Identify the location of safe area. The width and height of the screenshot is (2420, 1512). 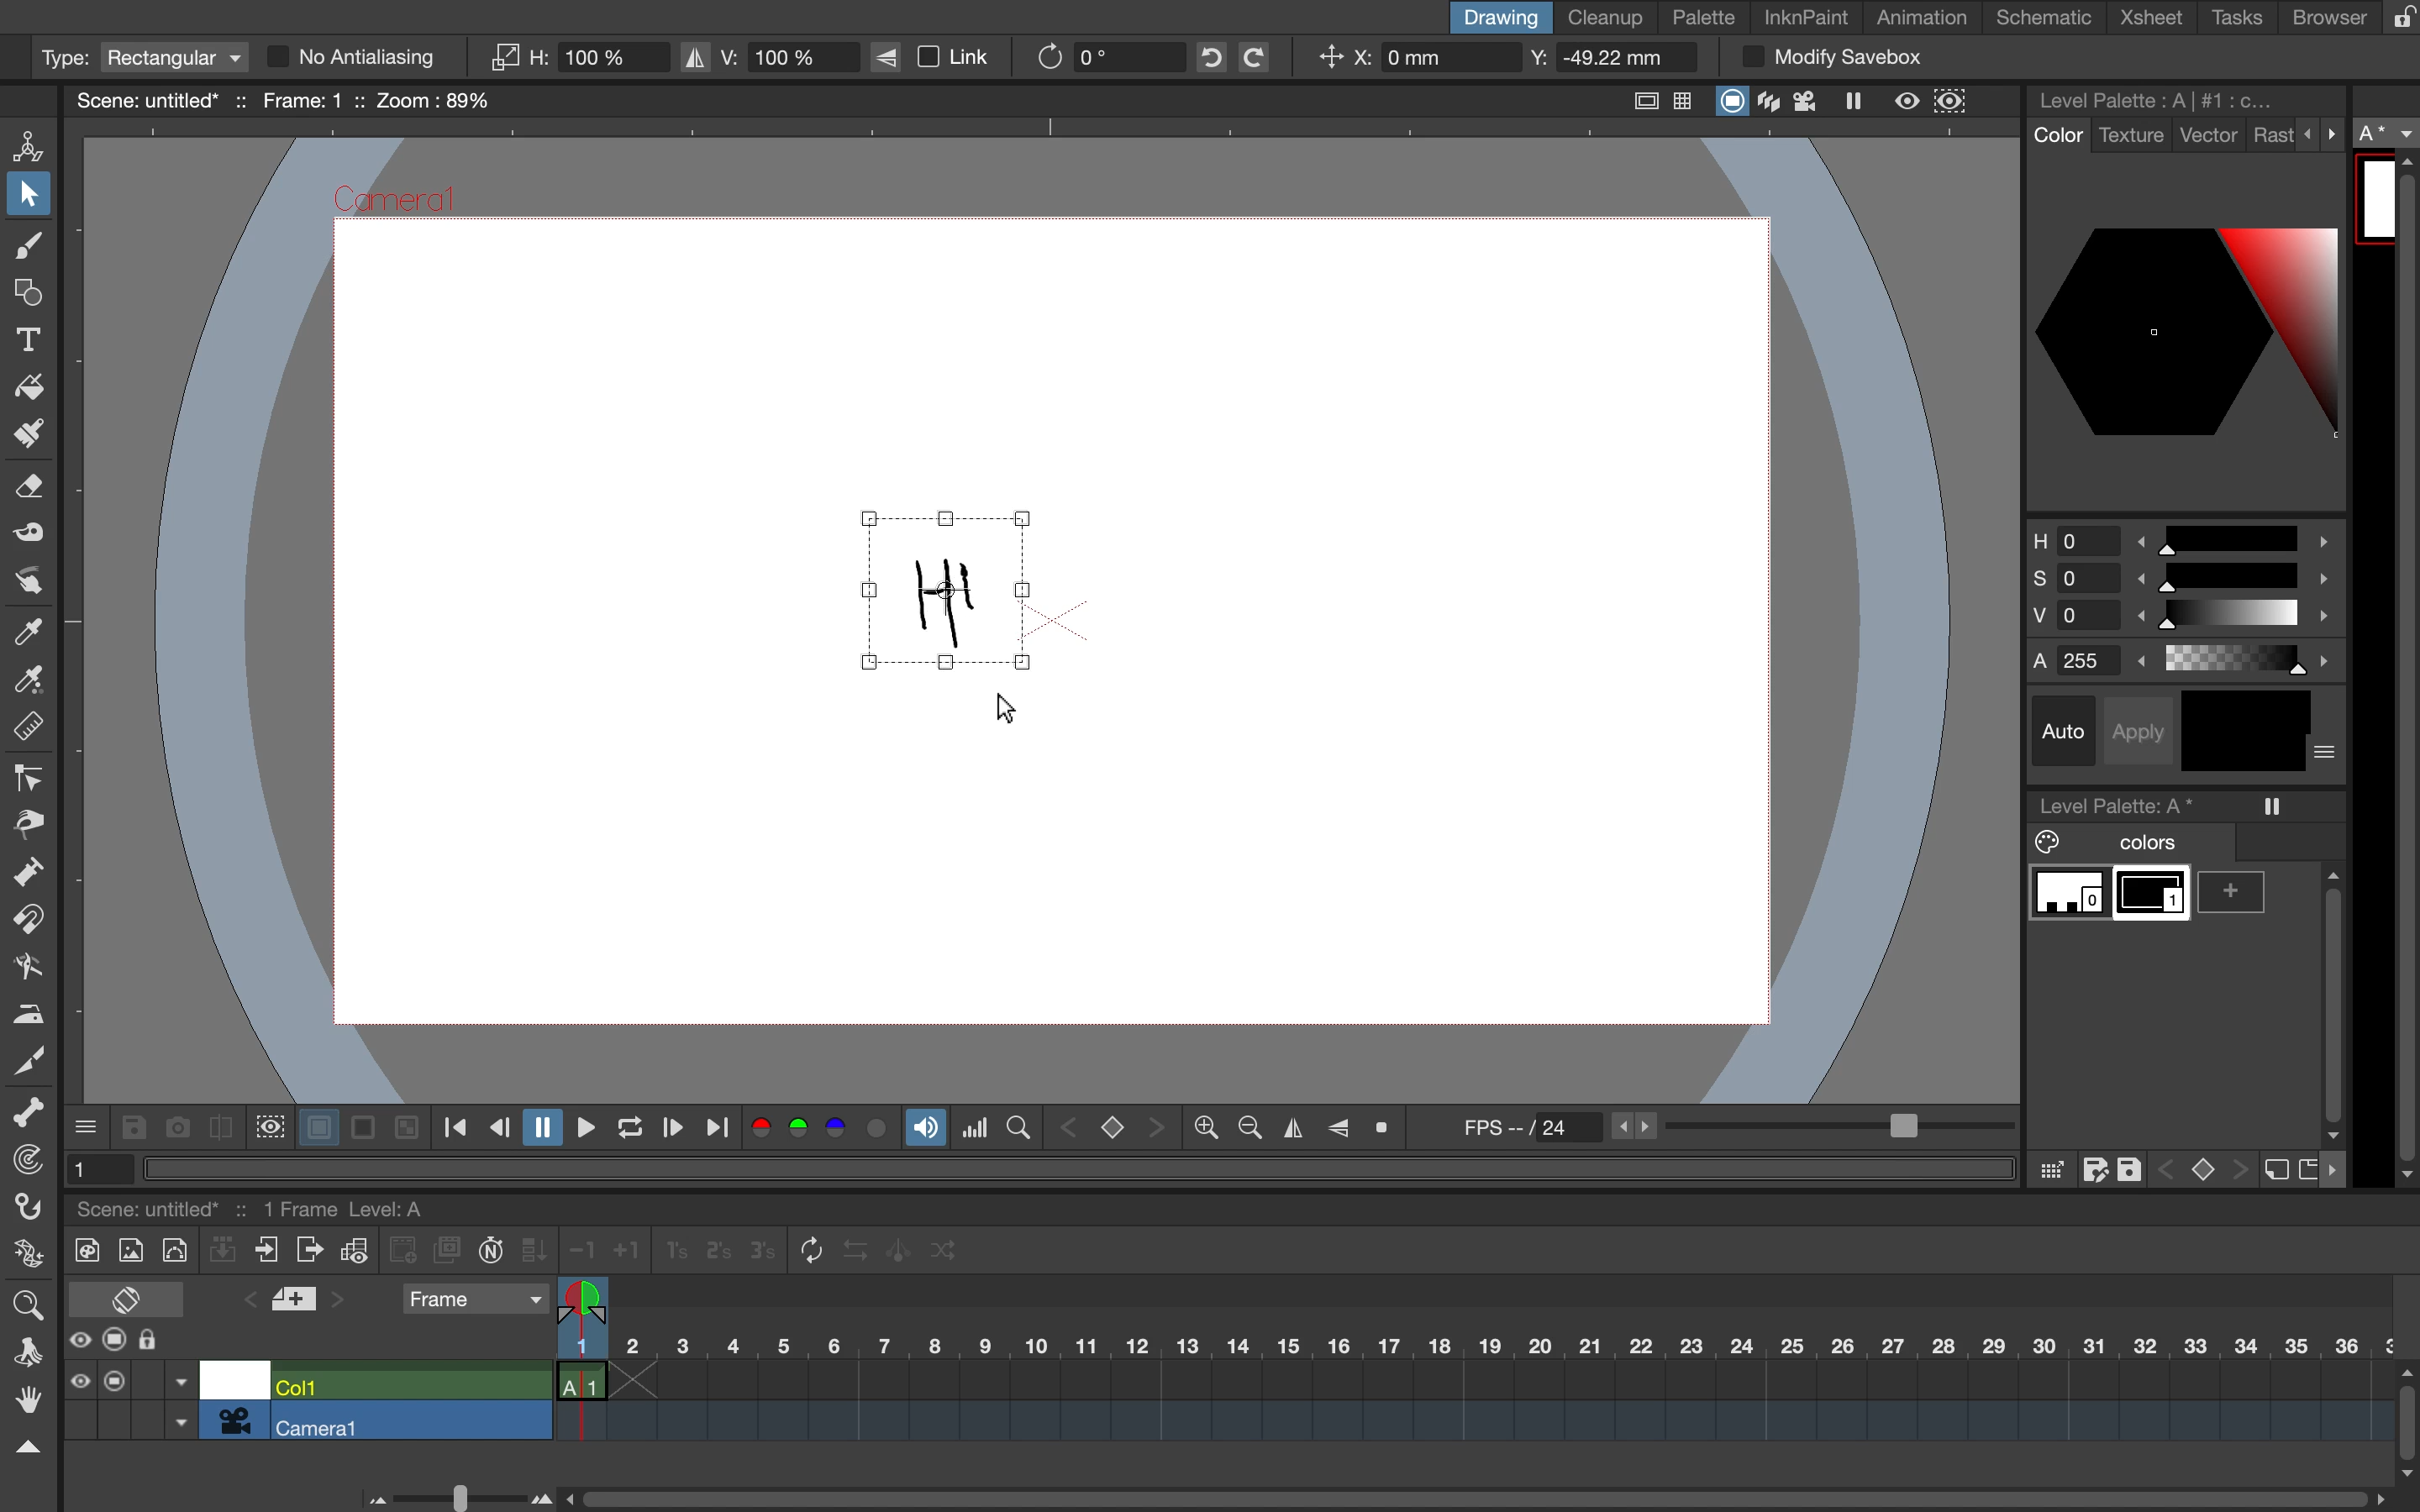
(1640, 97).